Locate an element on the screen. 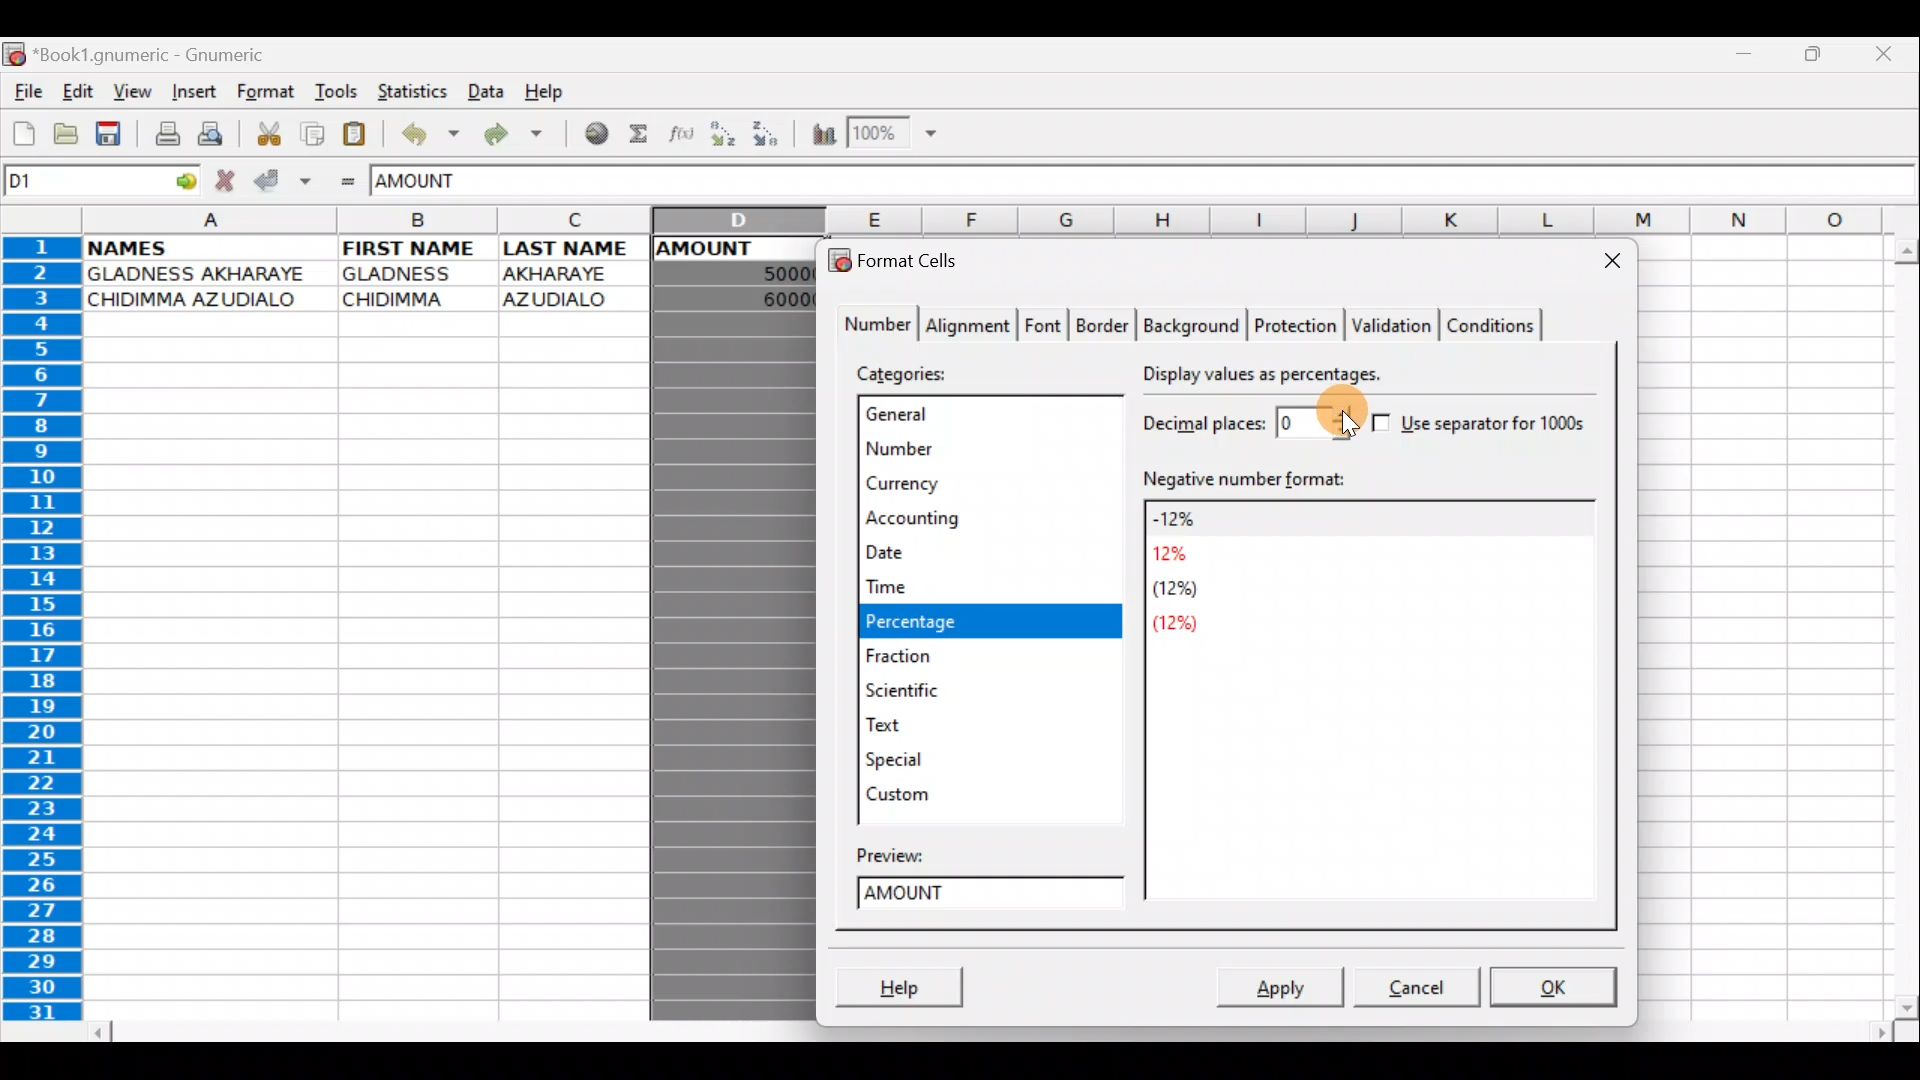 This screenshot has width=1920, height=1080. Create new workbook is located at coordinates (22, 134).